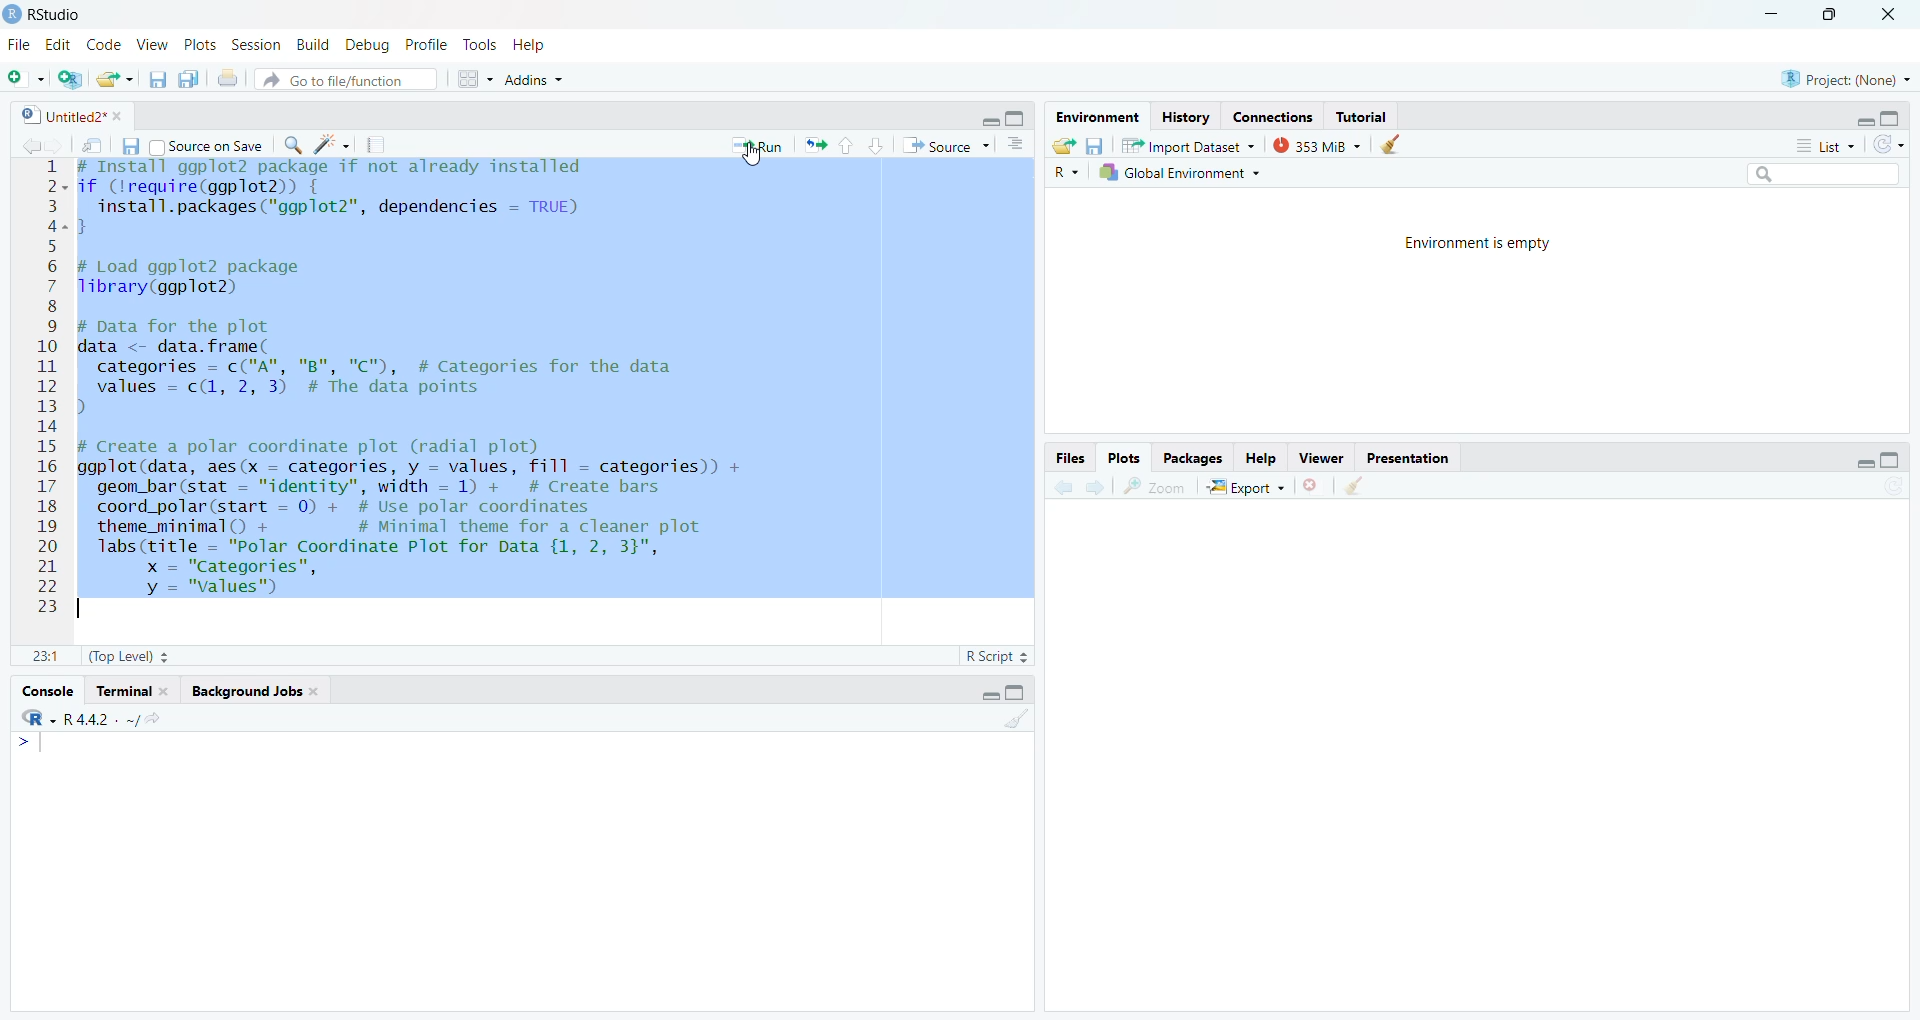  What do you see at coordinates (1889, 145) in the screenshot?
I see `refresh` at bounding box center [1889, 145].